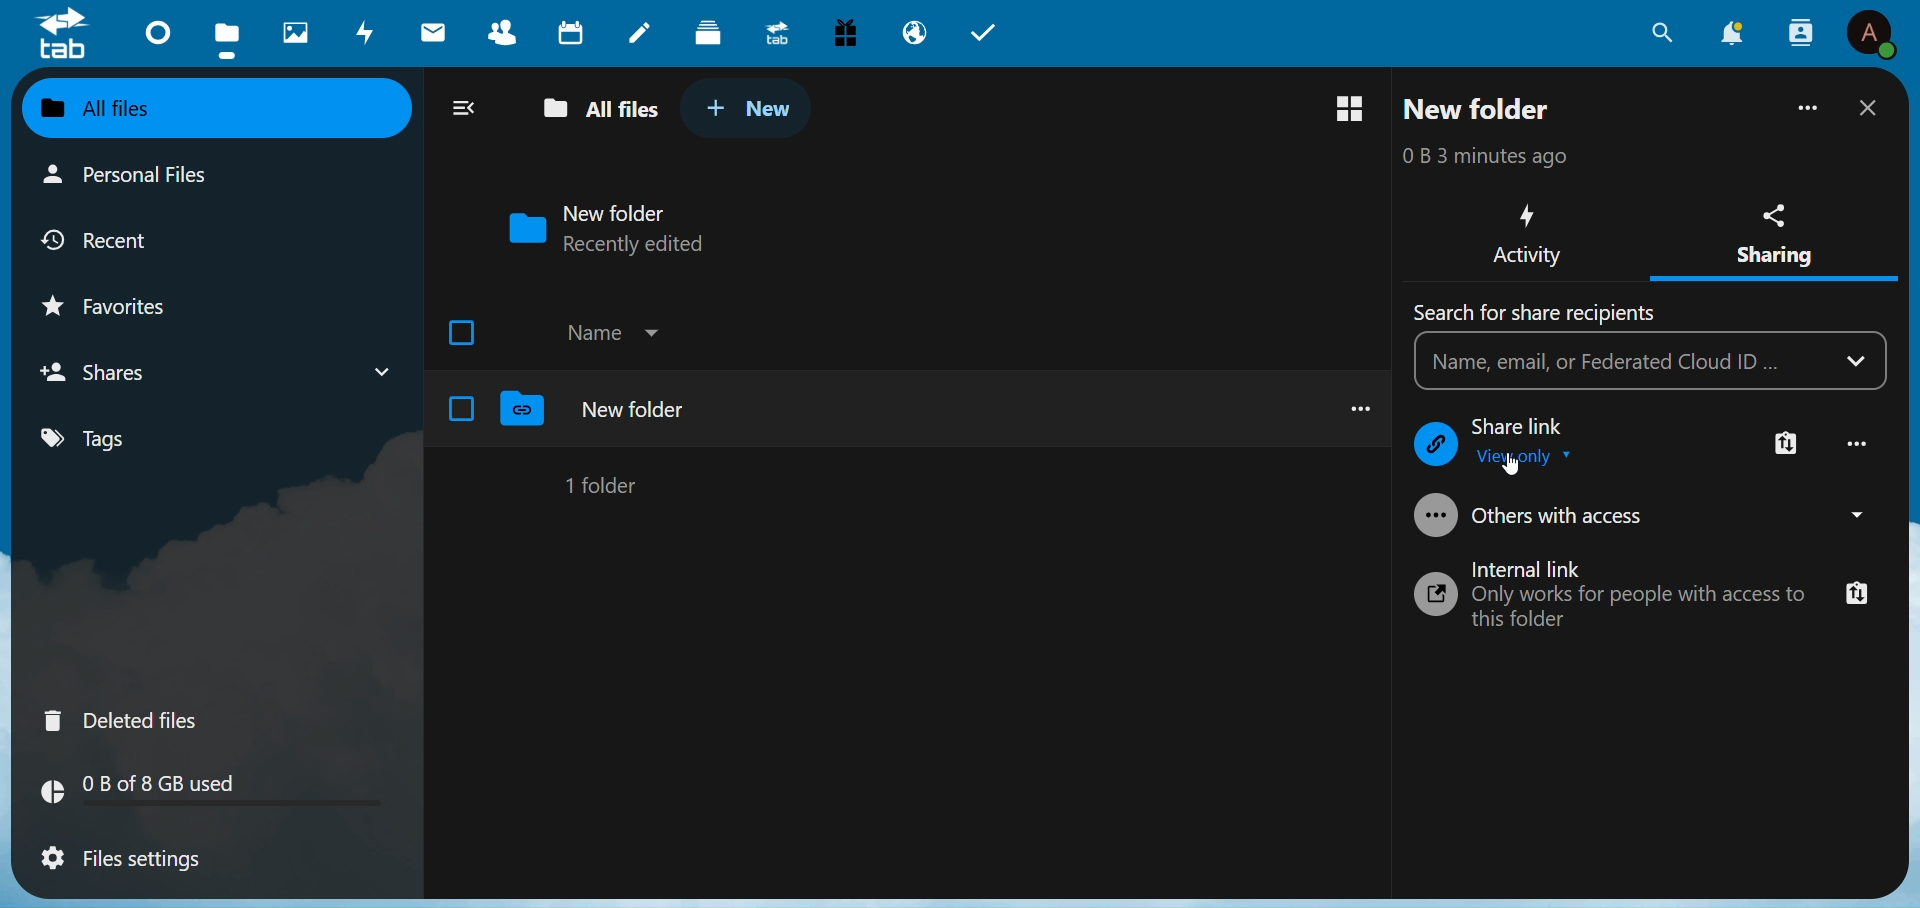  What do you see at coordinates (462, 408) in the screenshot?
I see `Check Box` at bounding box center [462, 408].